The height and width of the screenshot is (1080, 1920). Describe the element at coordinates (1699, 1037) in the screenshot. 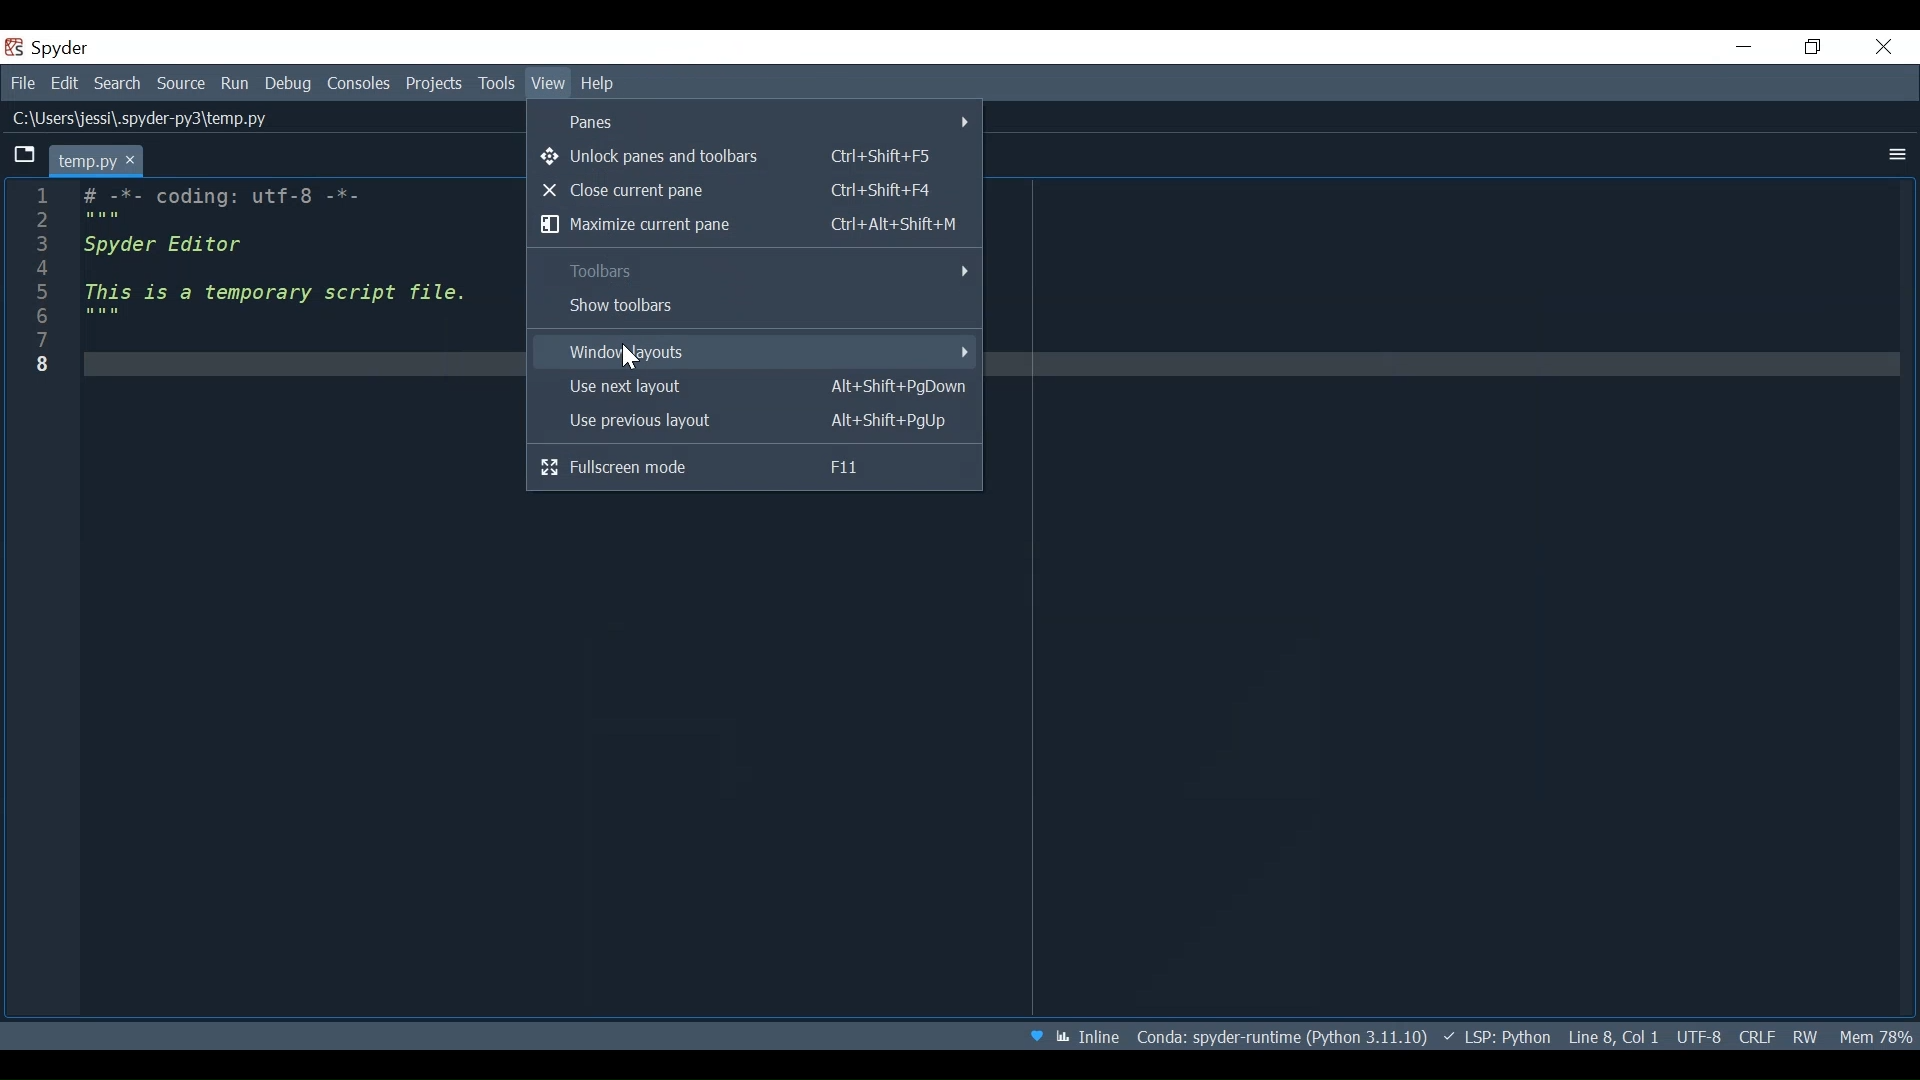

I see `File Encoding` at that location.